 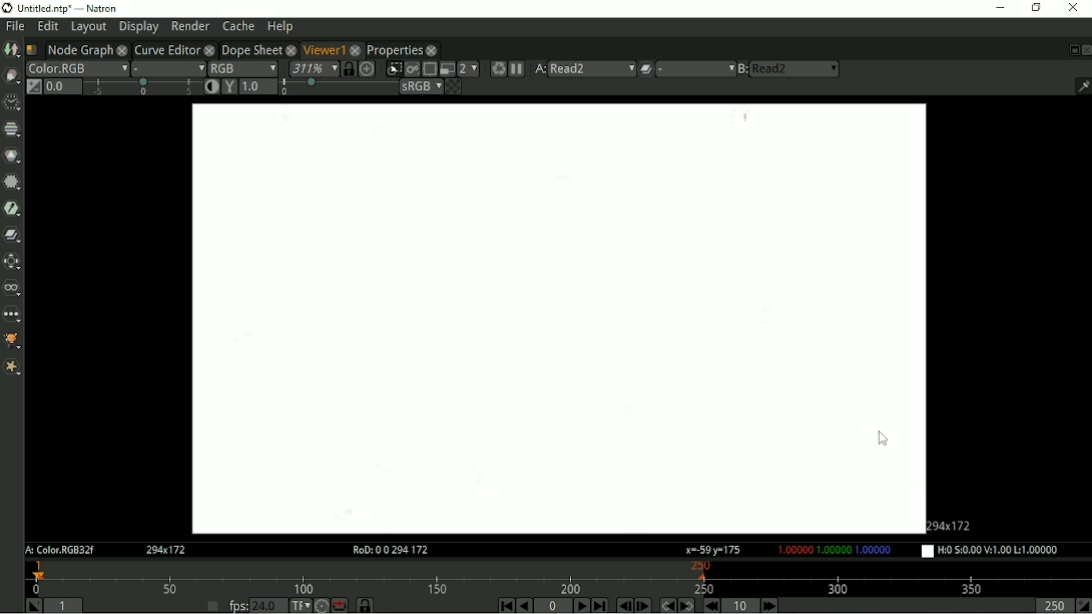 What do you see at coordinates (58, 551) in the screenshot?
I see `A:Color.RGB32f` at bounding box center [58, 551].